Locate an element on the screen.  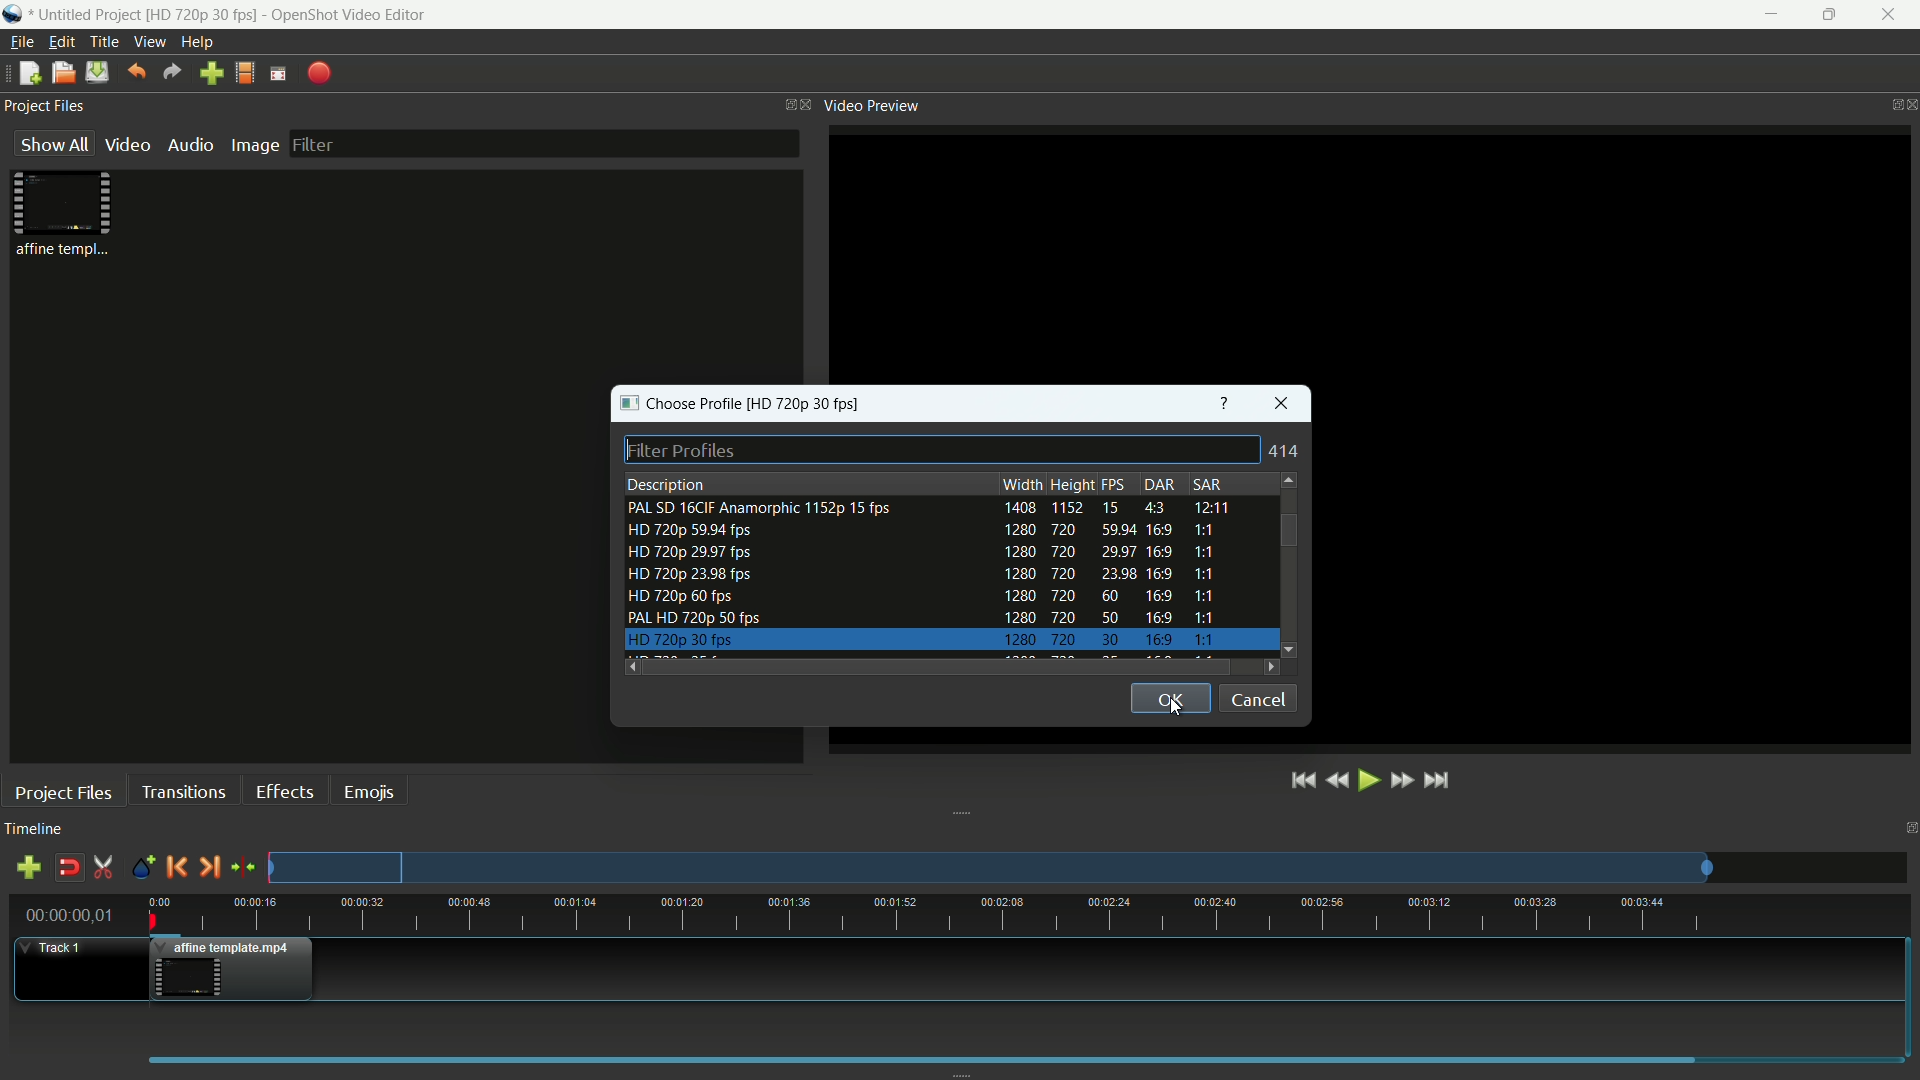
video is located at coordinates (128, 144).